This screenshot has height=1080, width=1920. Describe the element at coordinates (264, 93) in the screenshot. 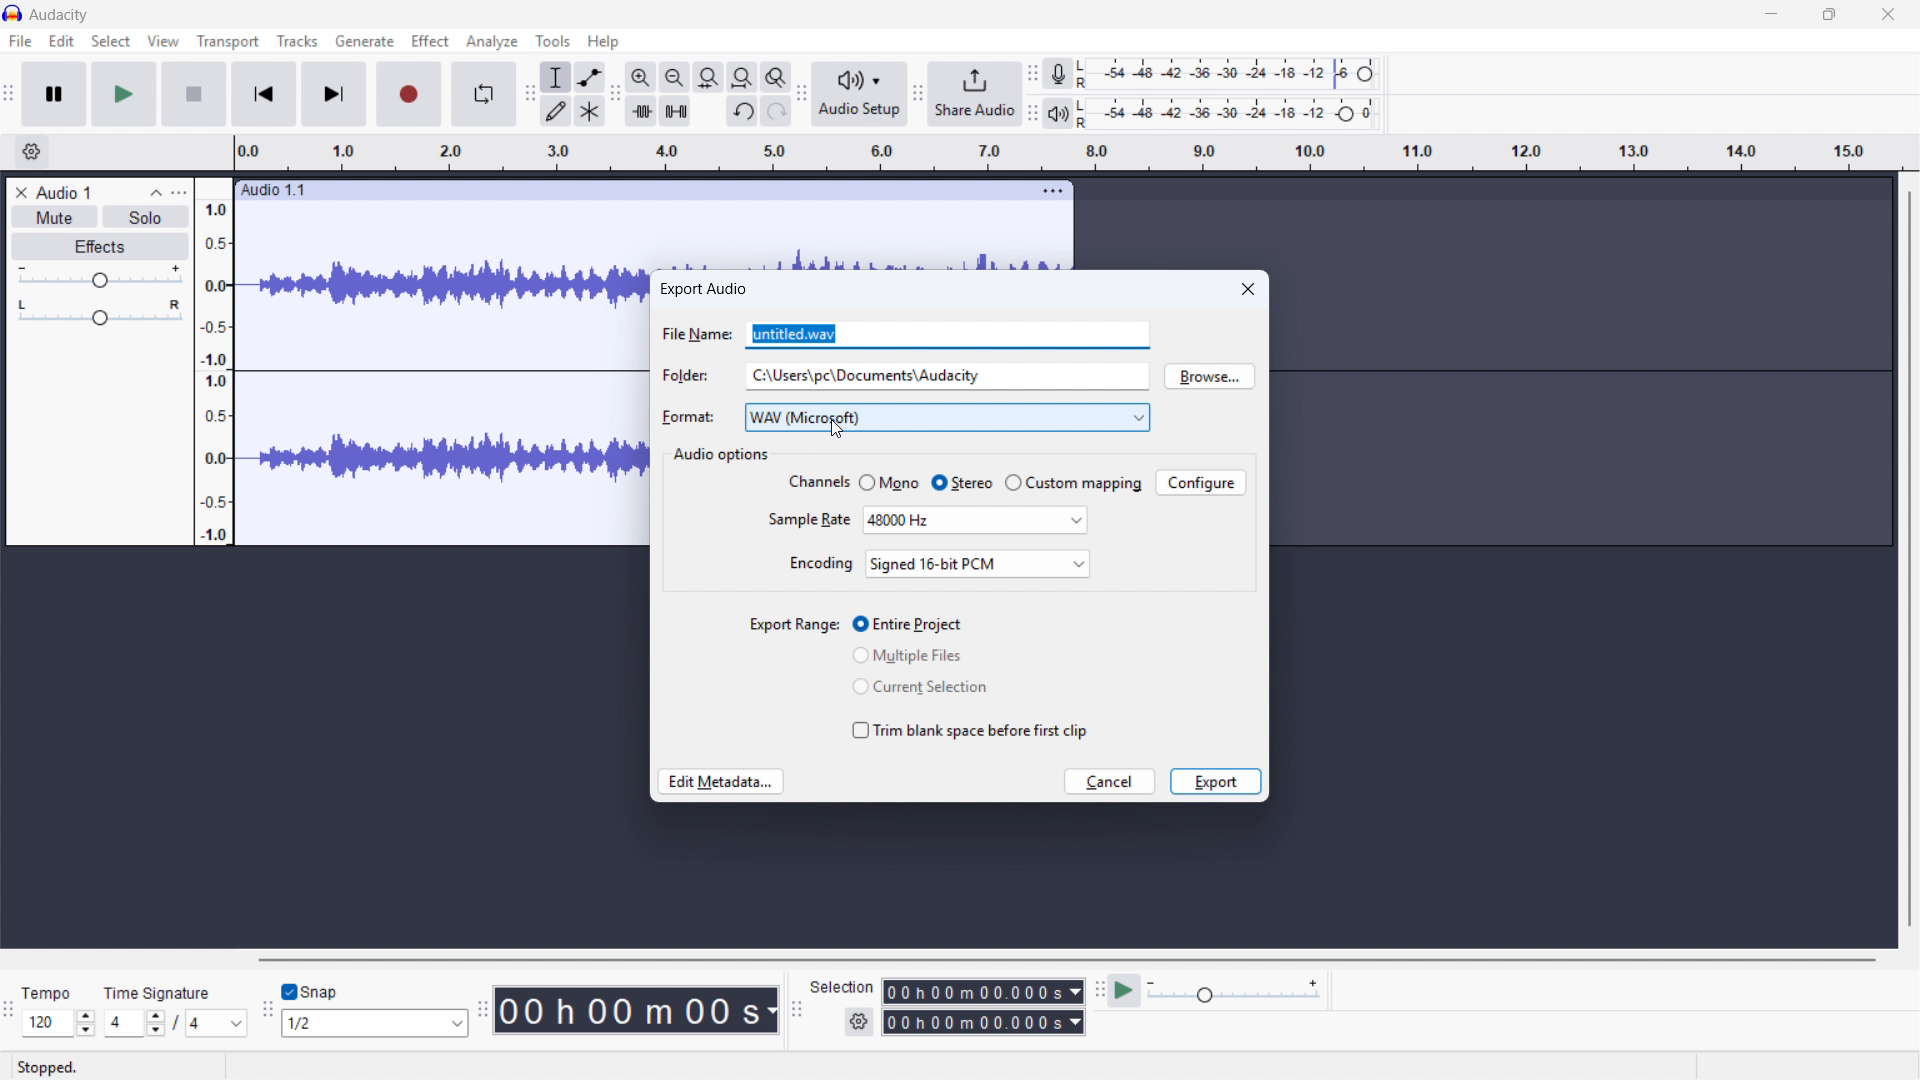

I see `Skip to beginning ` at that location.